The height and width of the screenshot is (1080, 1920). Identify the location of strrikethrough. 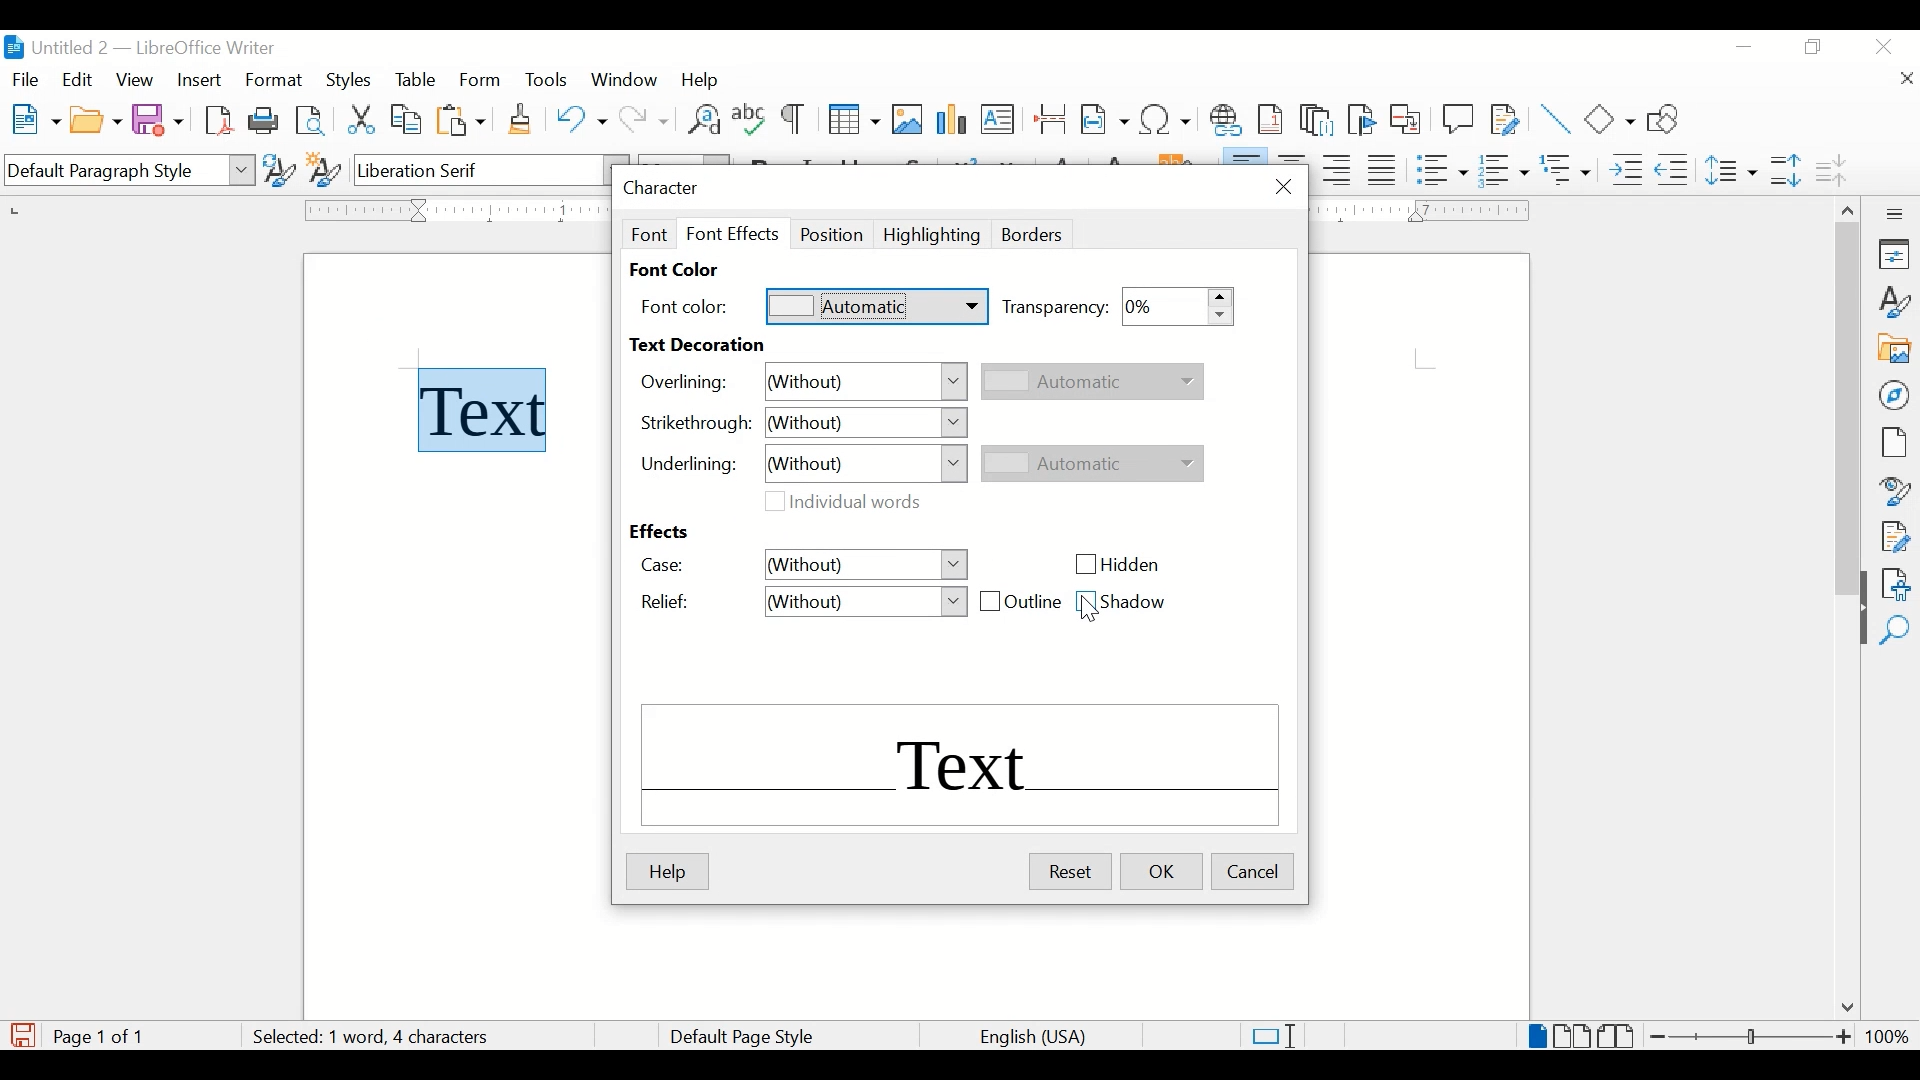
(696, 424).